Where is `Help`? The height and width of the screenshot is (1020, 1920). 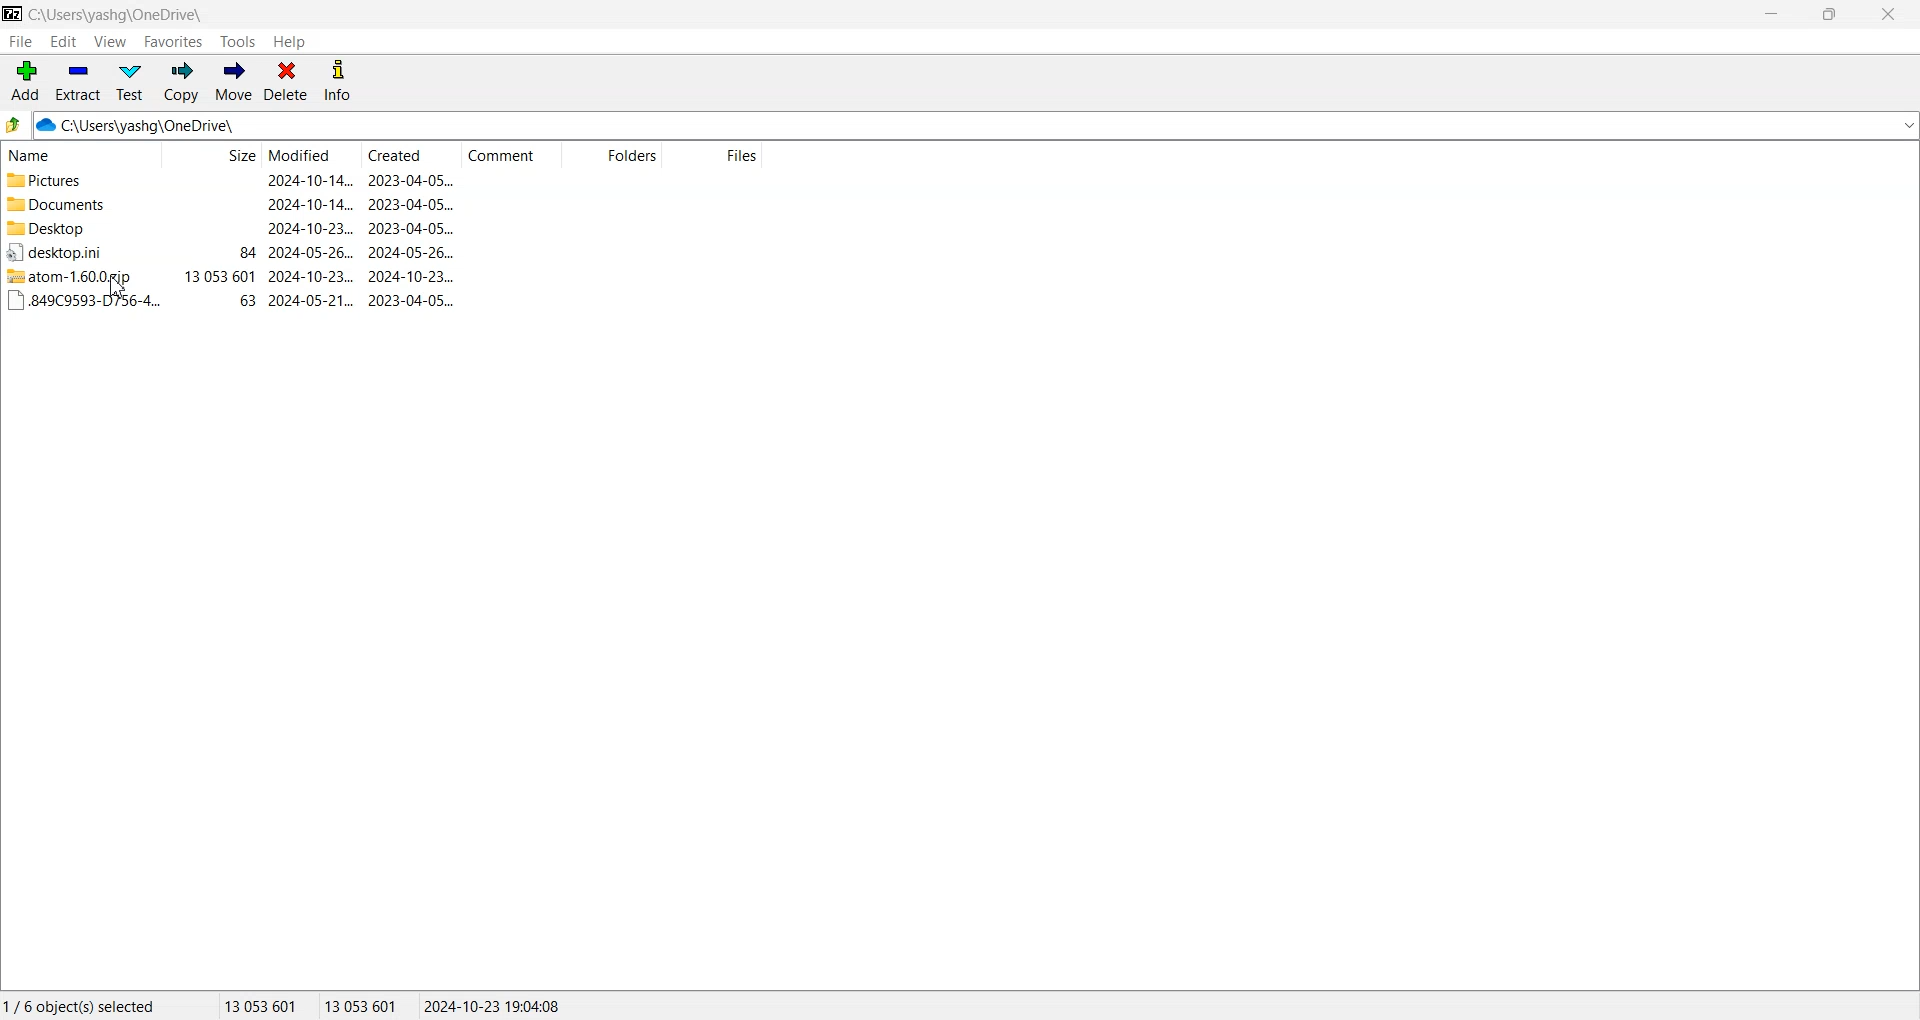 Help is located at coordinates (289, 42).